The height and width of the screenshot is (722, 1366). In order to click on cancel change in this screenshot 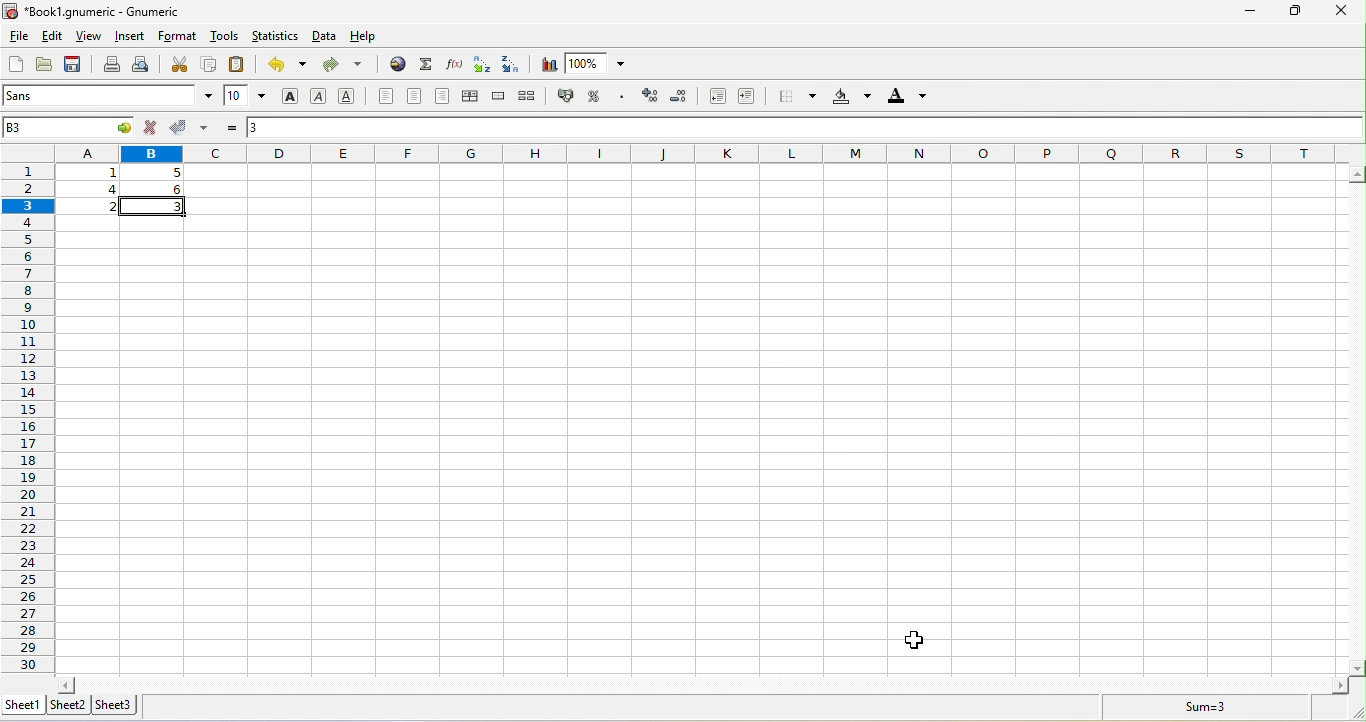, I will do `click(154, 128)`.